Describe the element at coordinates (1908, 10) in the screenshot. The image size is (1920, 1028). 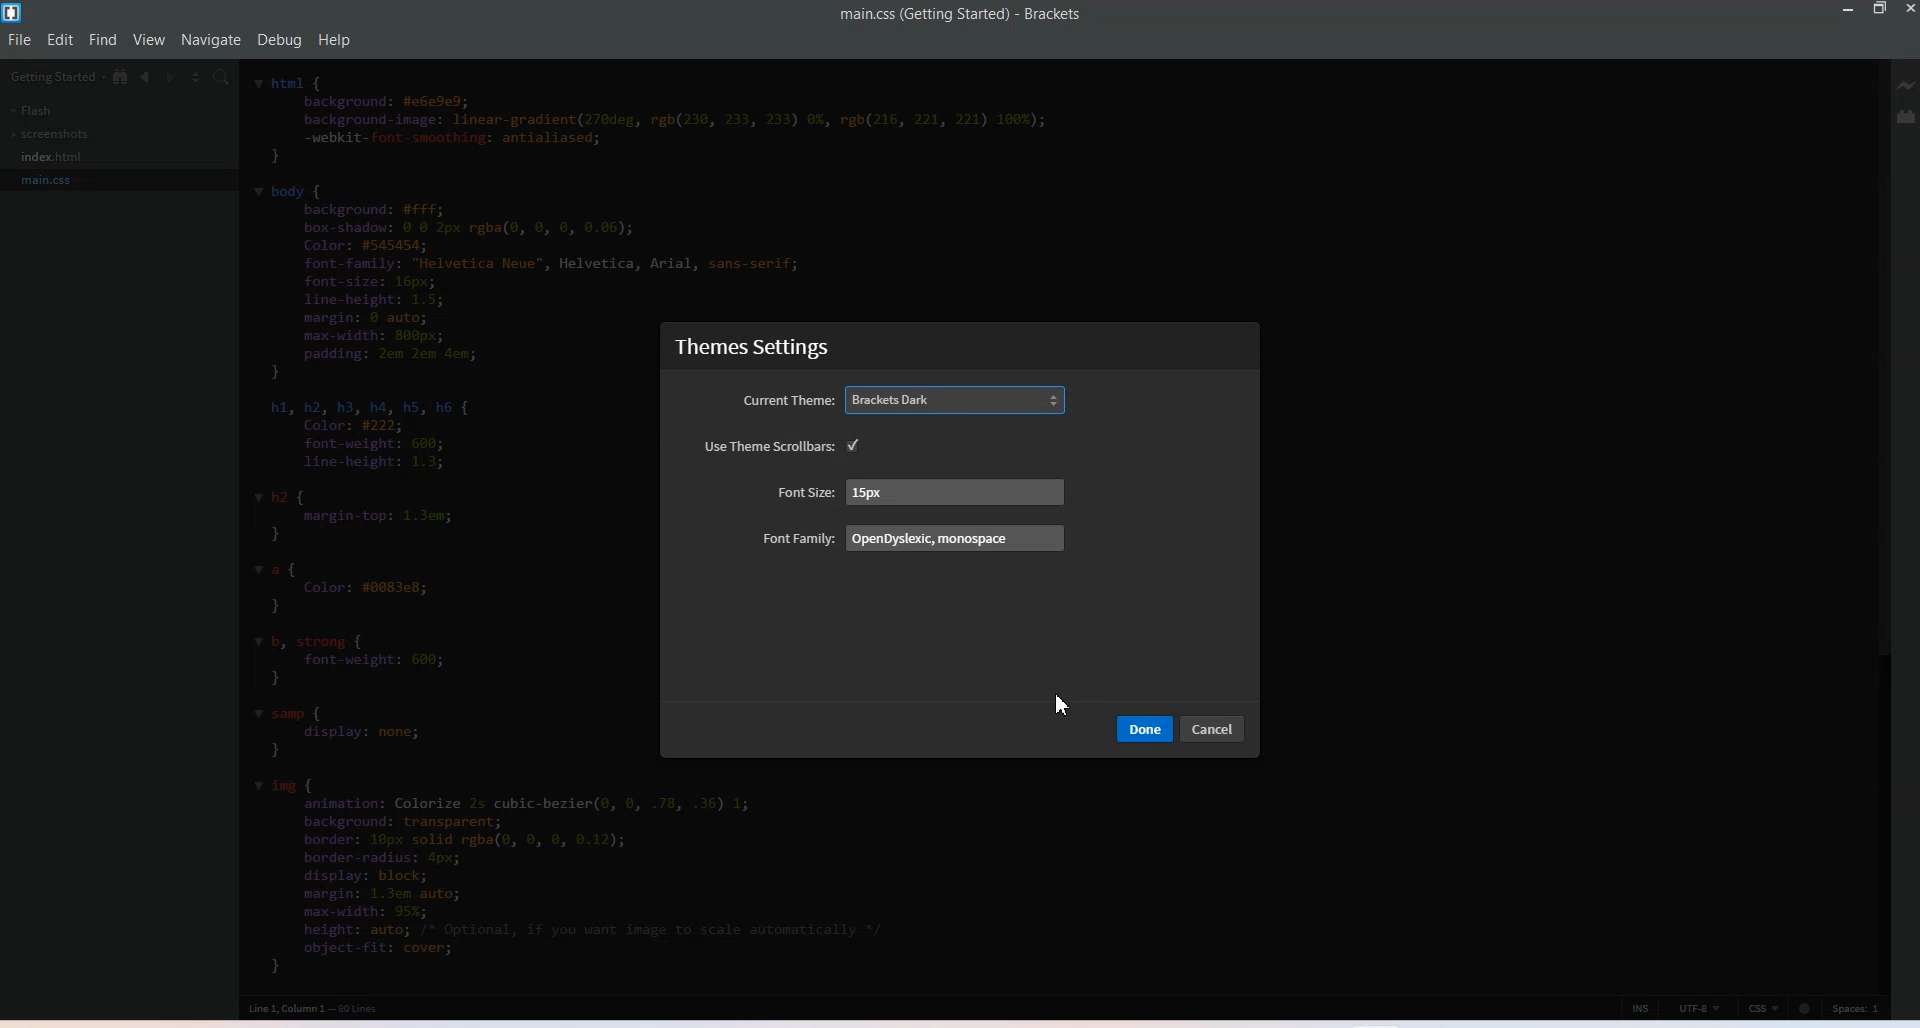
I see `Close` at that location.